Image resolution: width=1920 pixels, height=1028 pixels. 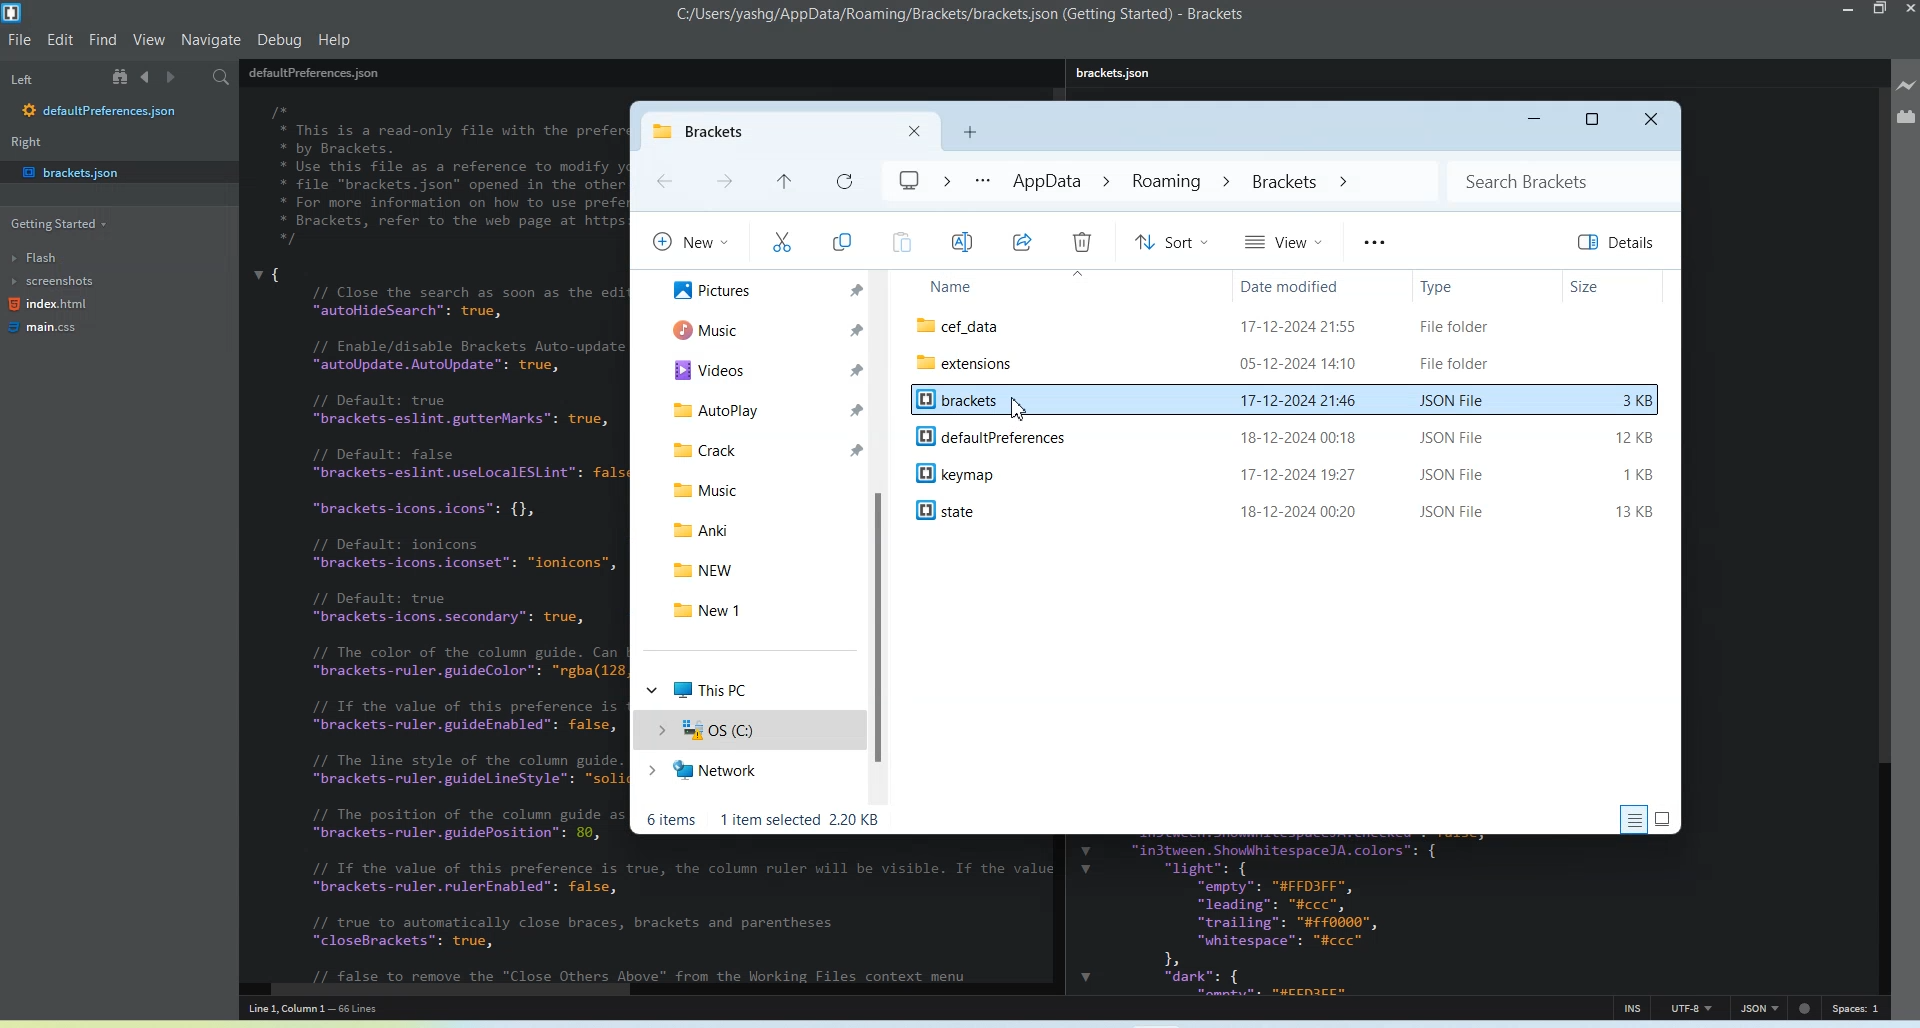 What do you see at coordinates (112, 171) in the screenshot?
I see `bracket.json` at bounding box center [112, 171].